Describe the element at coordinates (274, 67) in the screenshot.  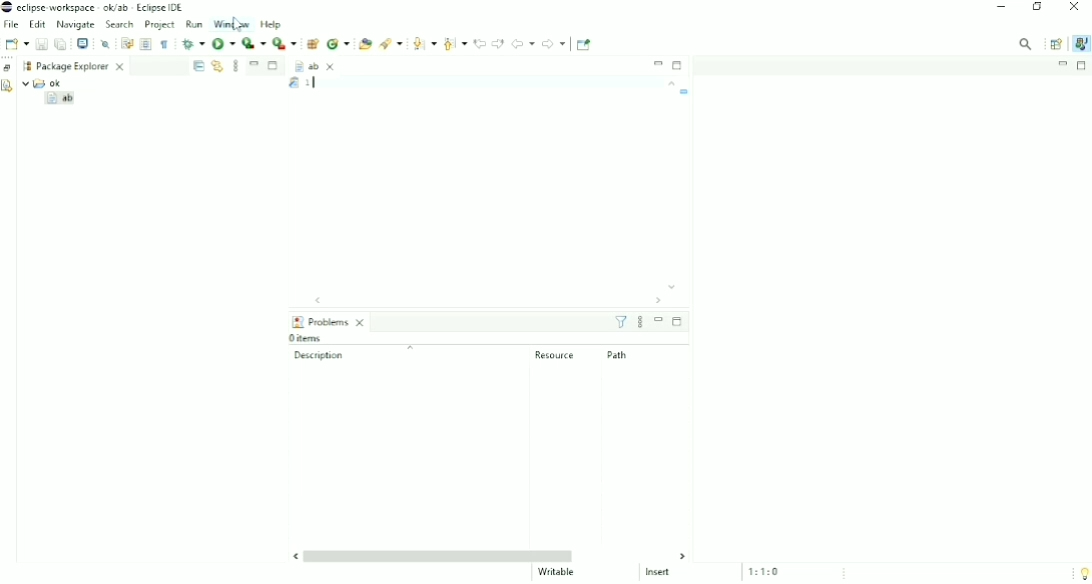
I see `Maximize` at that location.